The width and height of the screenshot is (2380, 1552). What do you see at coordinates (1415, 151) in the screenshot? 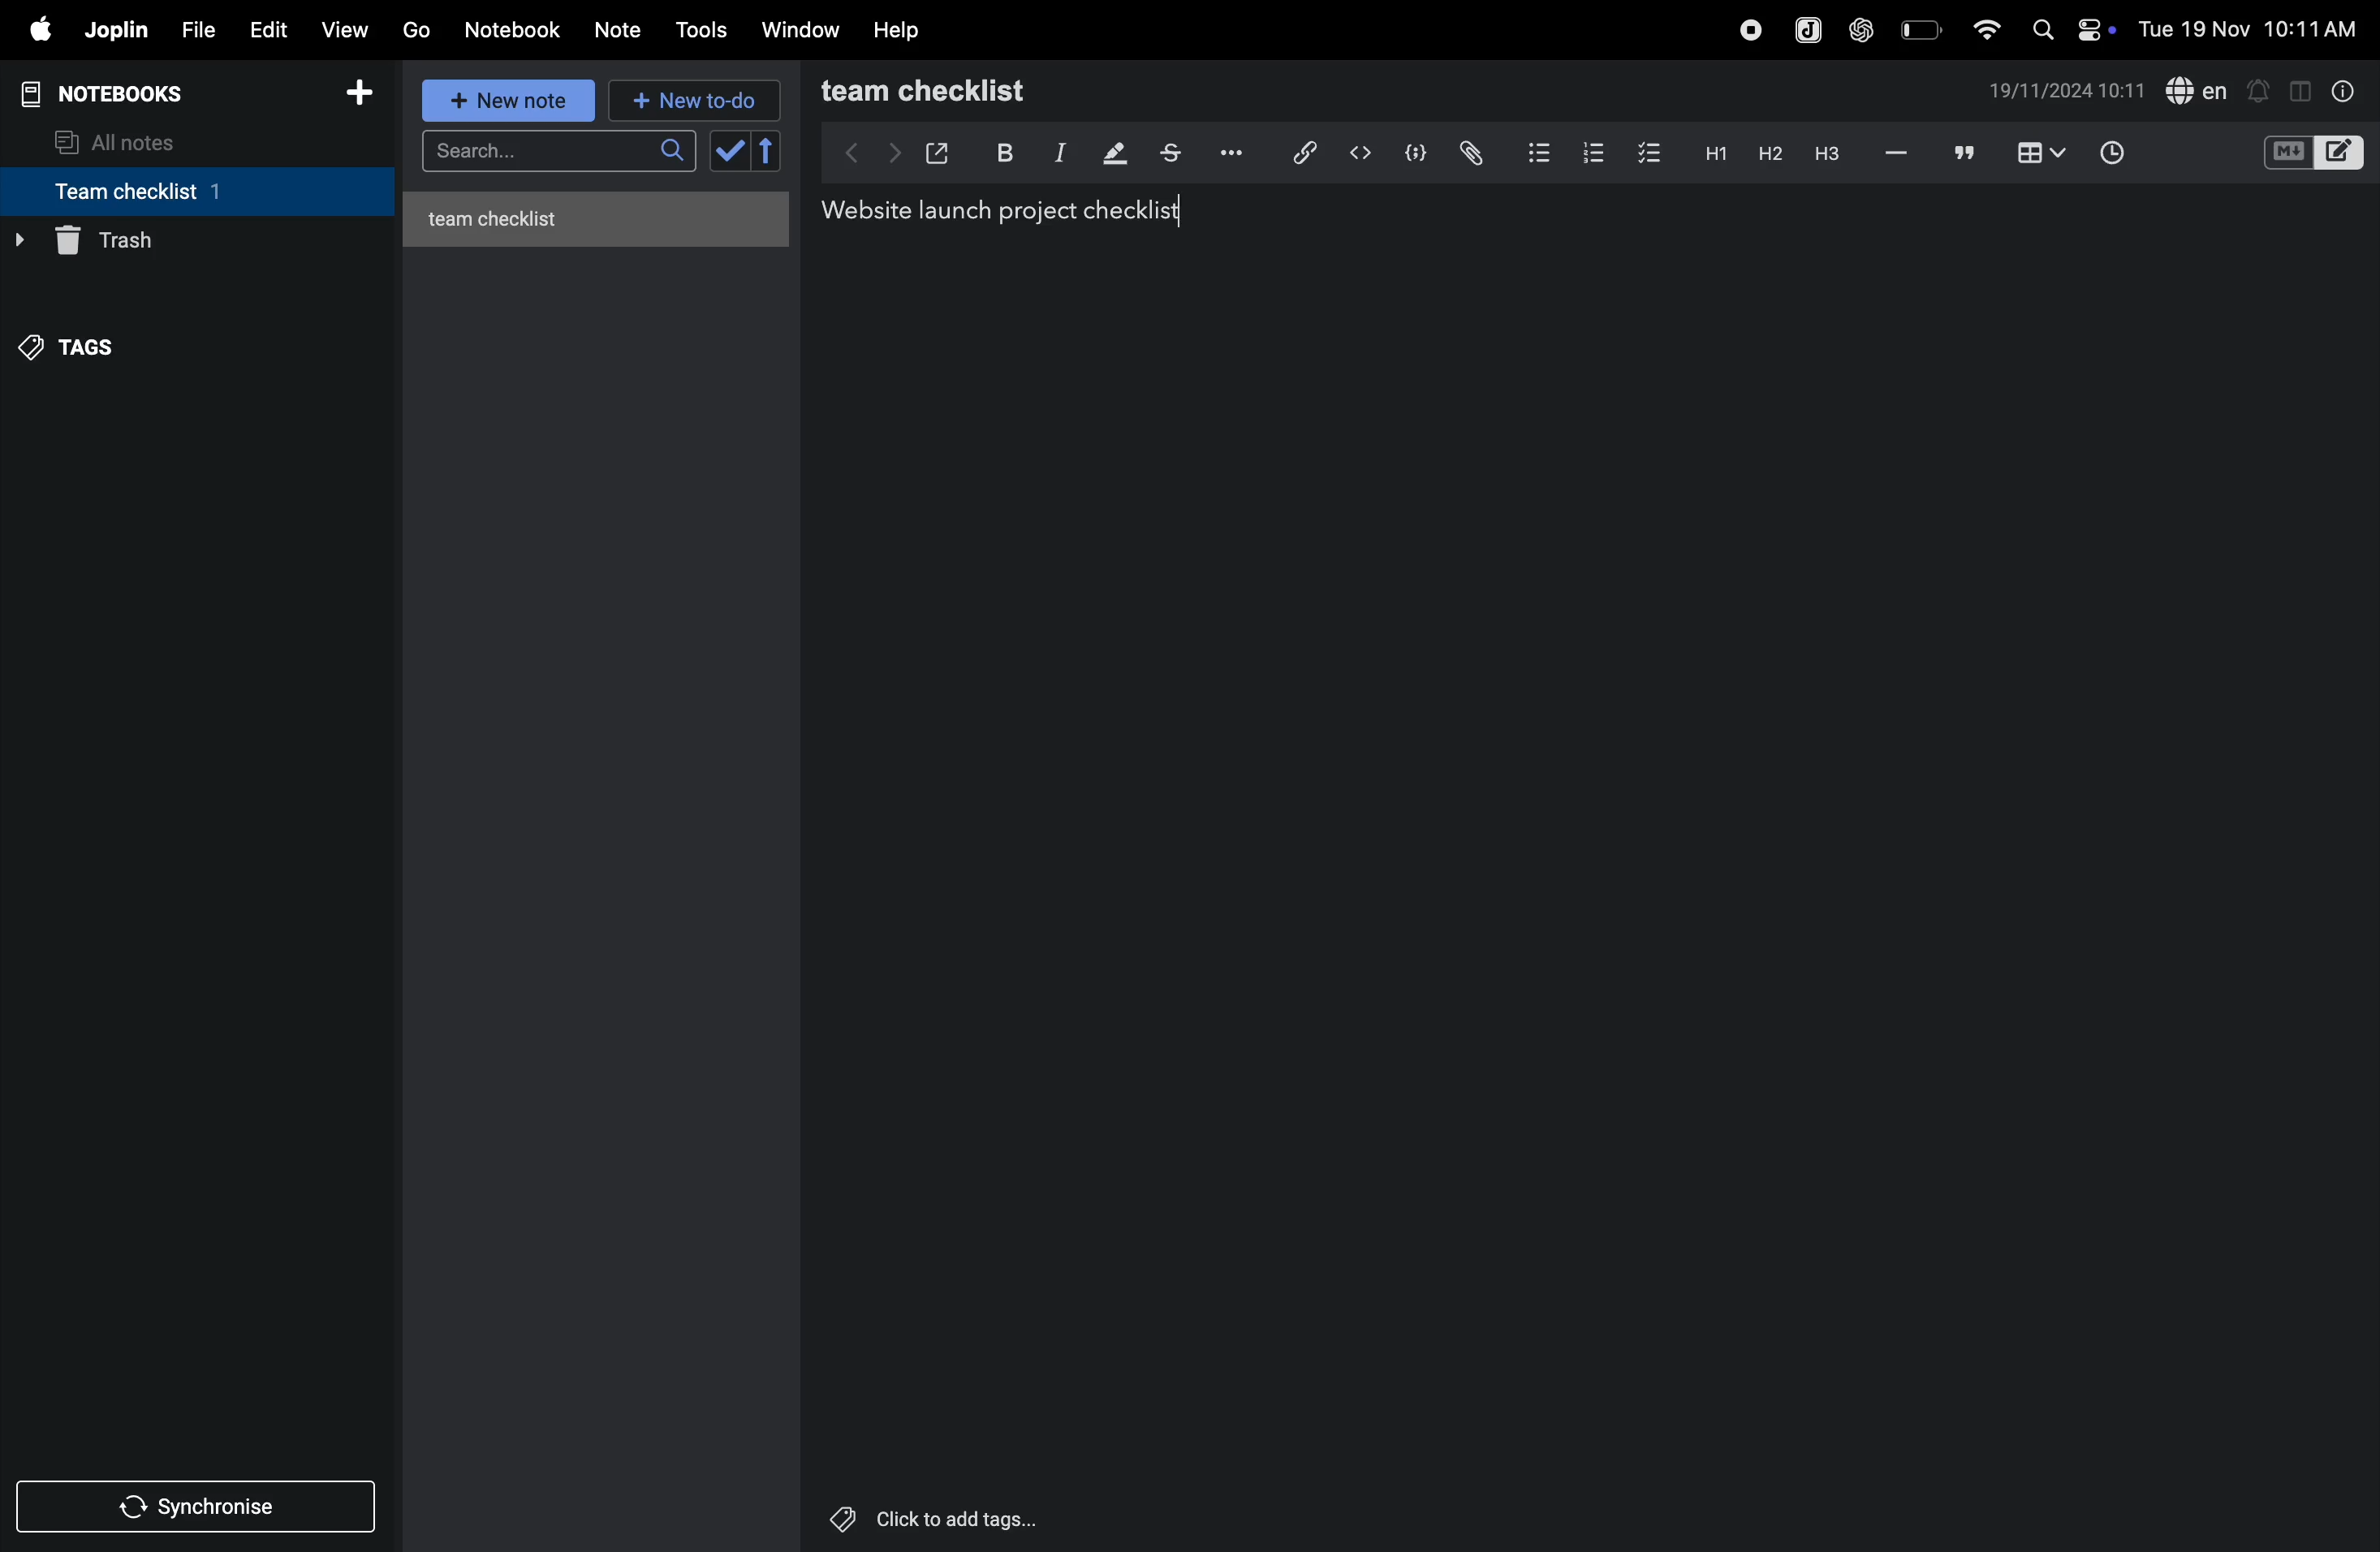
I see `code block` at bounding box center [1415, 151].